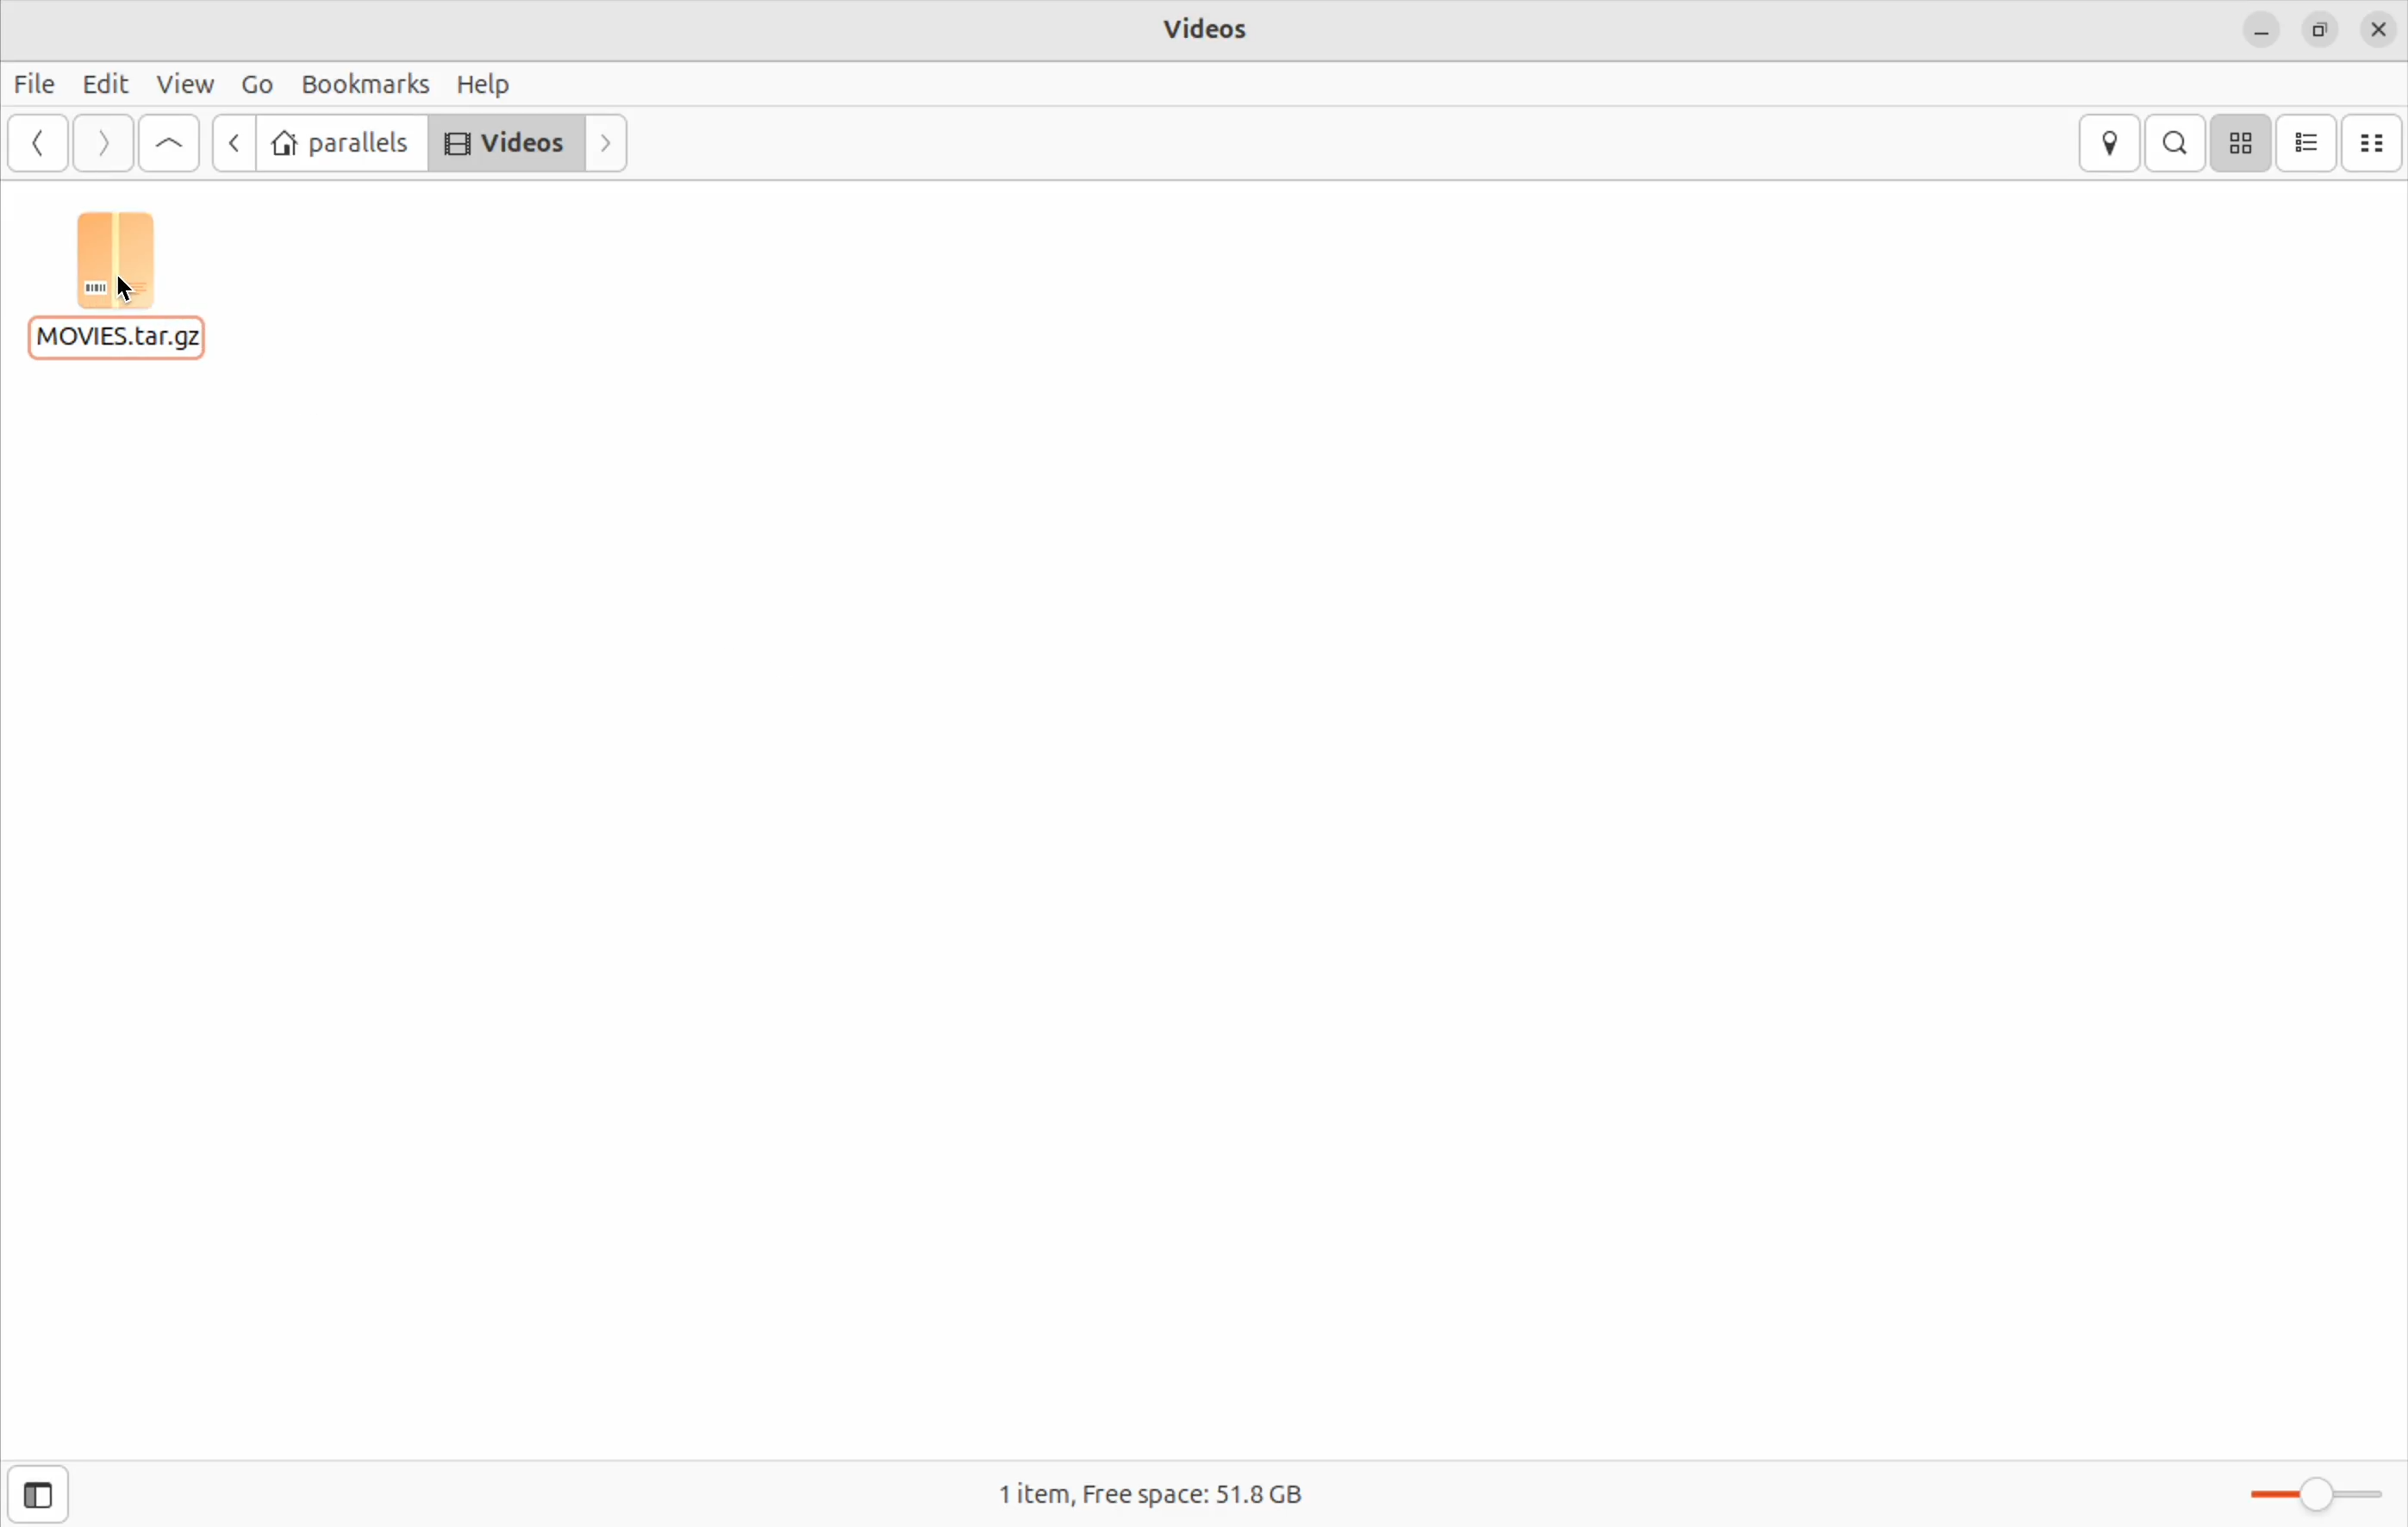 The height and width of the screenshot is (1527, 2408). What do you see at coordinates (183, 85) in the screenshot?
I see `view` at bounding box center [183, 85].